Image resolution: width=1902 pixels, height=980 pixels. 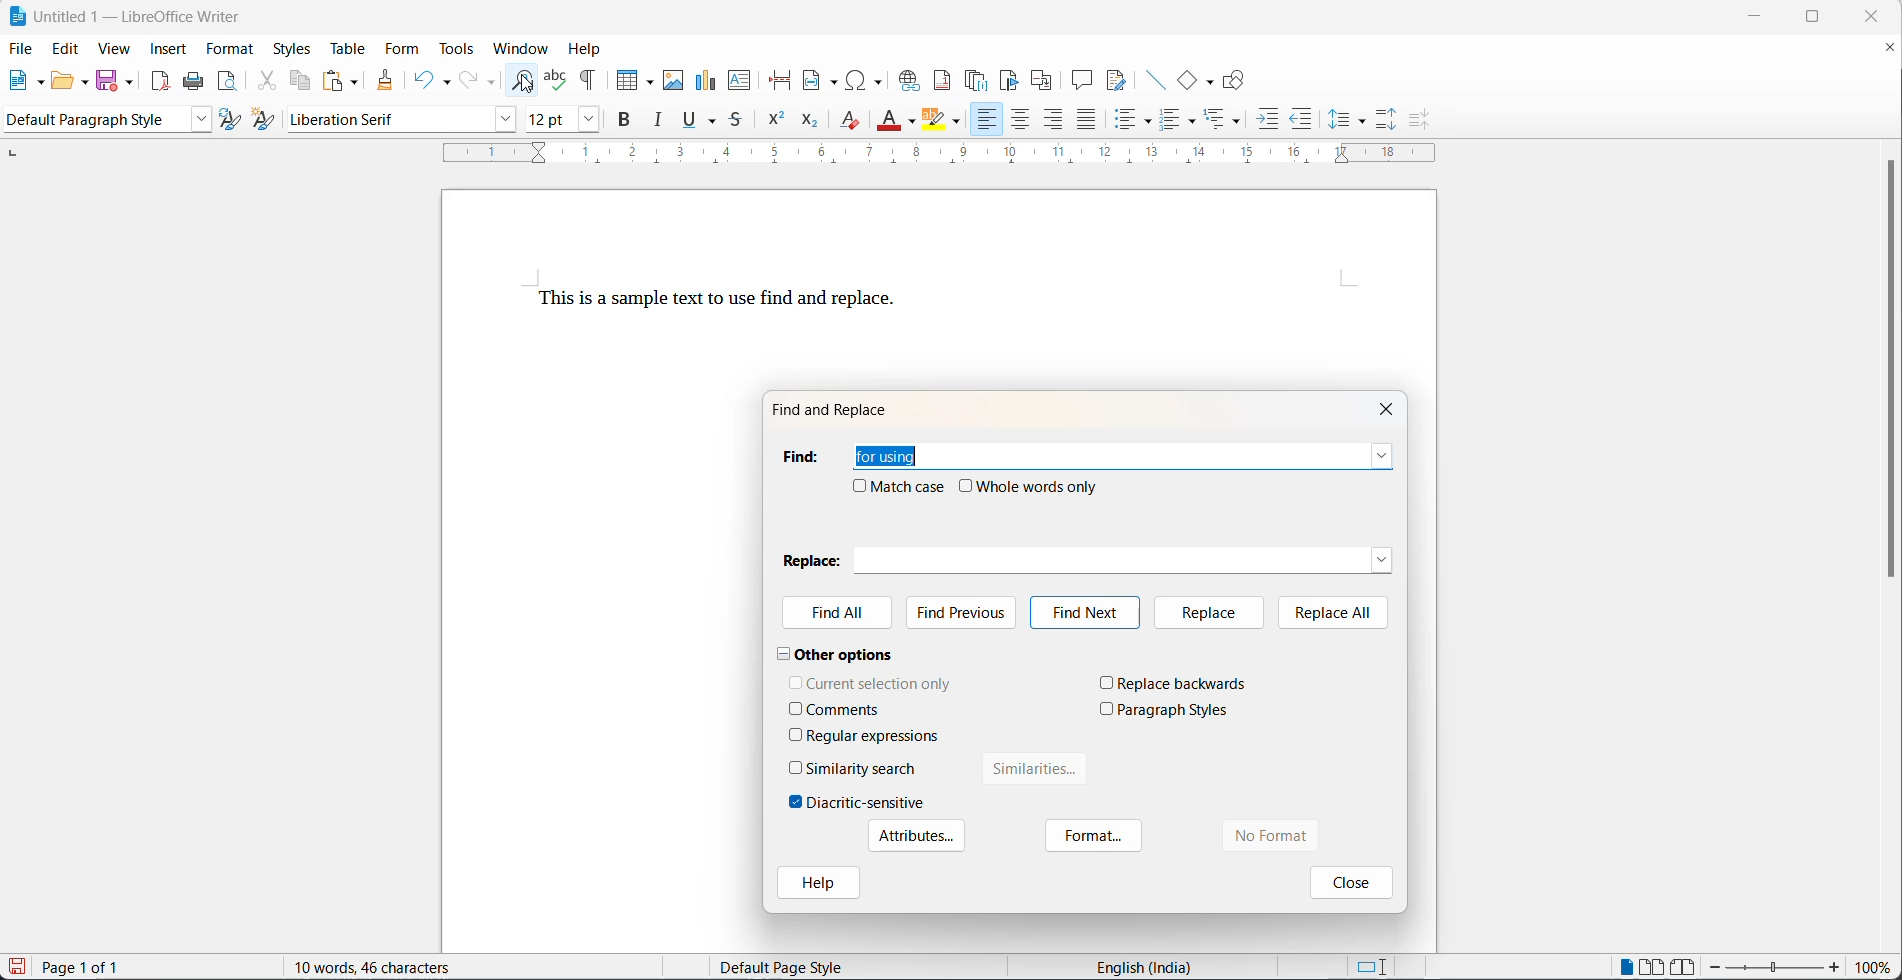 What do you see at coordinates (1039, 486) in the screenshot?
I see `whole words only` at bounding box center [1039, 486].